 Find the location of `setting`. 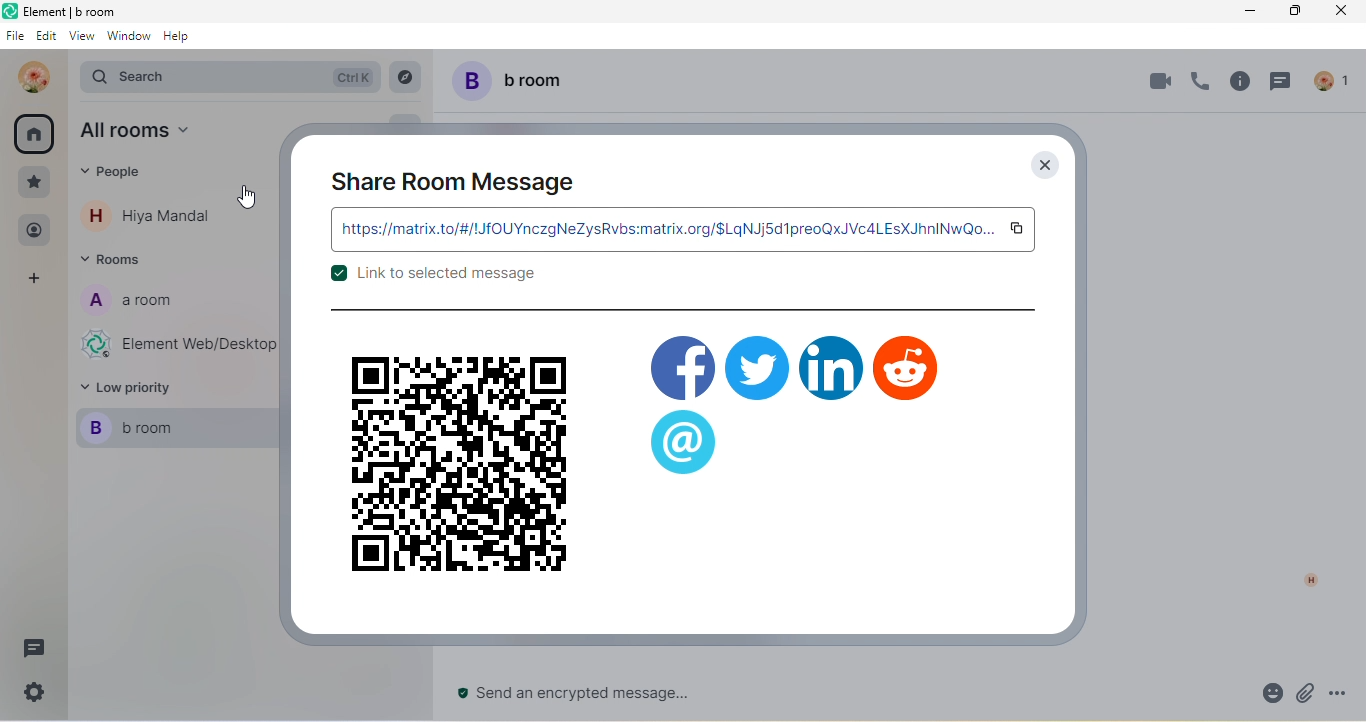

setting is located at coordinates (31, 697).